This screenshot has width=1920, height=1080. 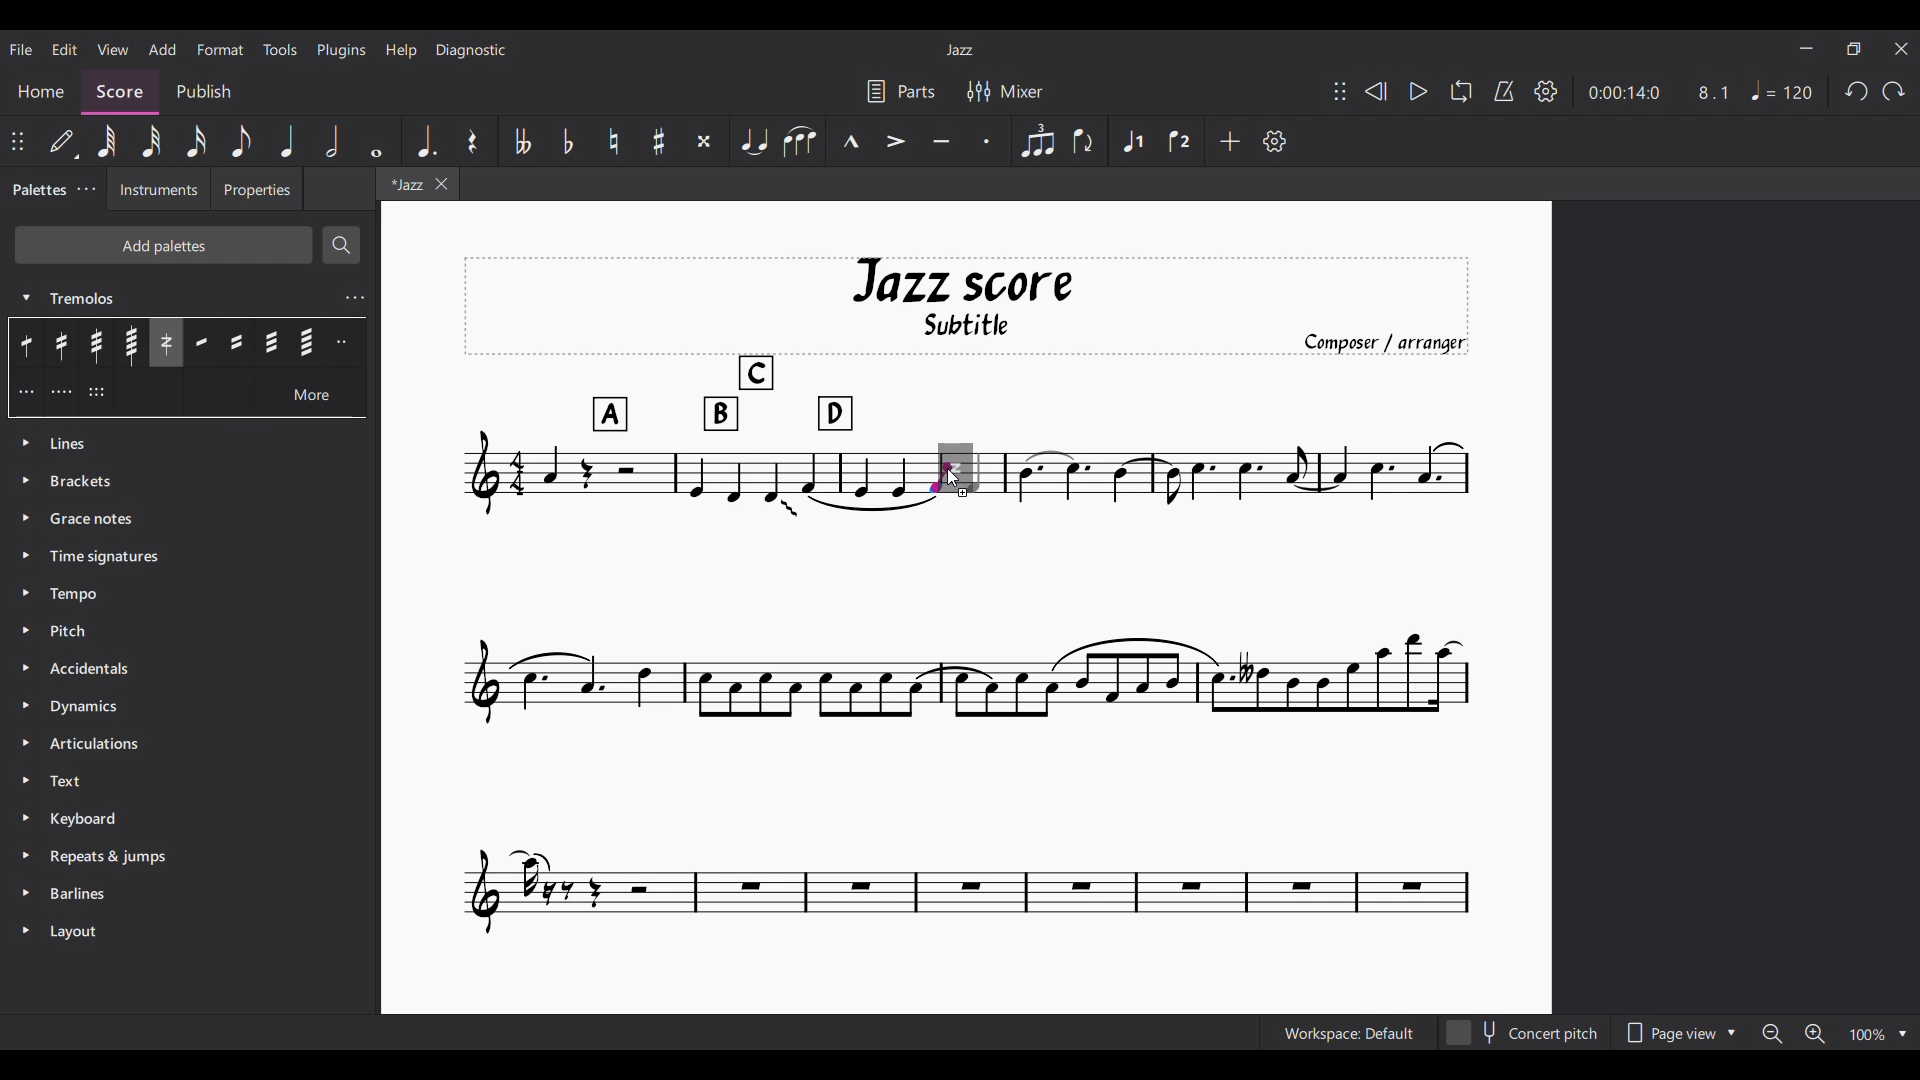 I want to click on Time signature, so click(x=189, y=557).